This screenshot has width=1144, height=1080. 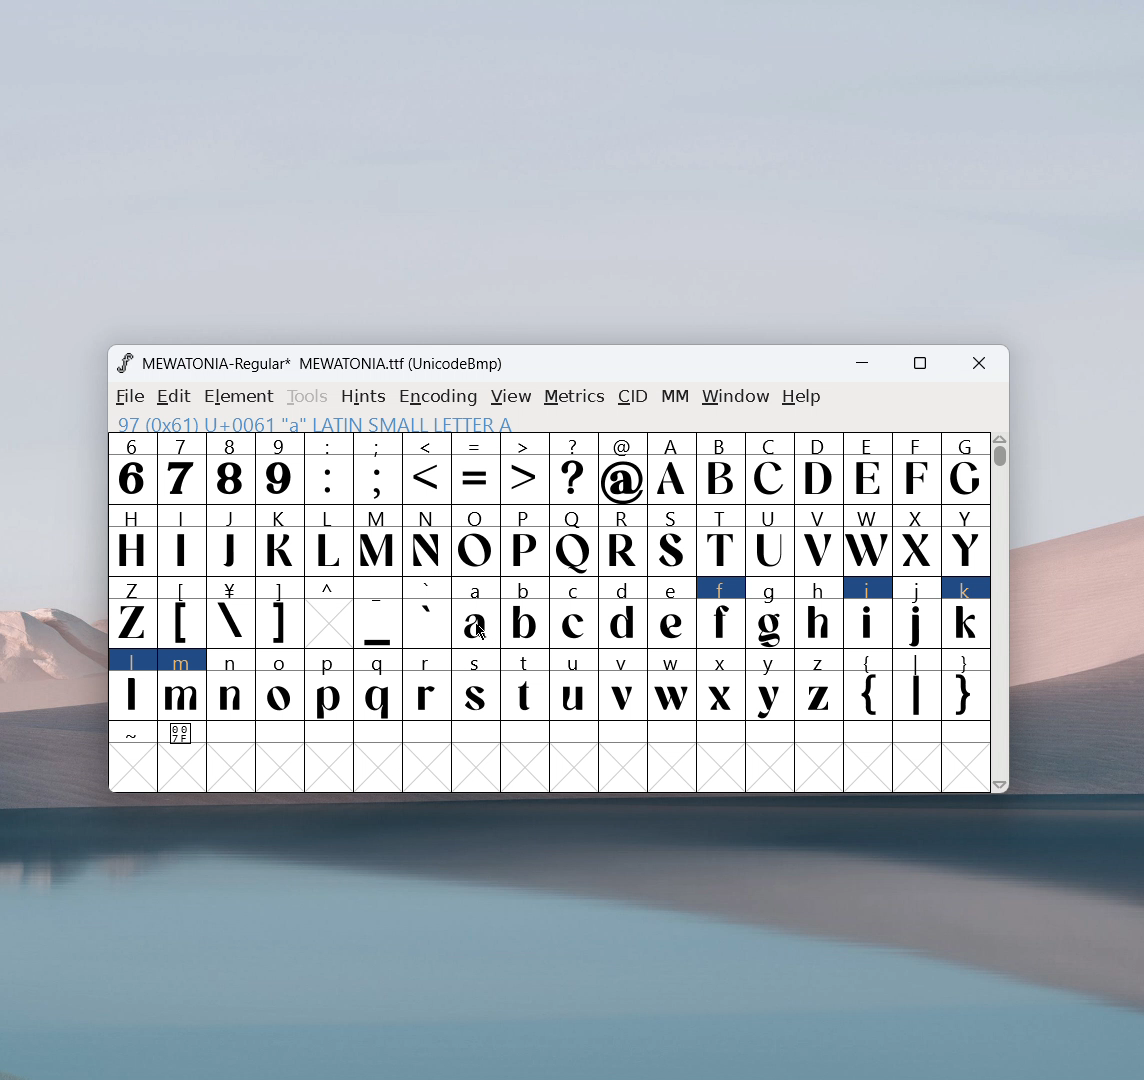 What do you see at coordinates (378, 686) in the screenshot?
I see `q` at bounding box center [378, 686].